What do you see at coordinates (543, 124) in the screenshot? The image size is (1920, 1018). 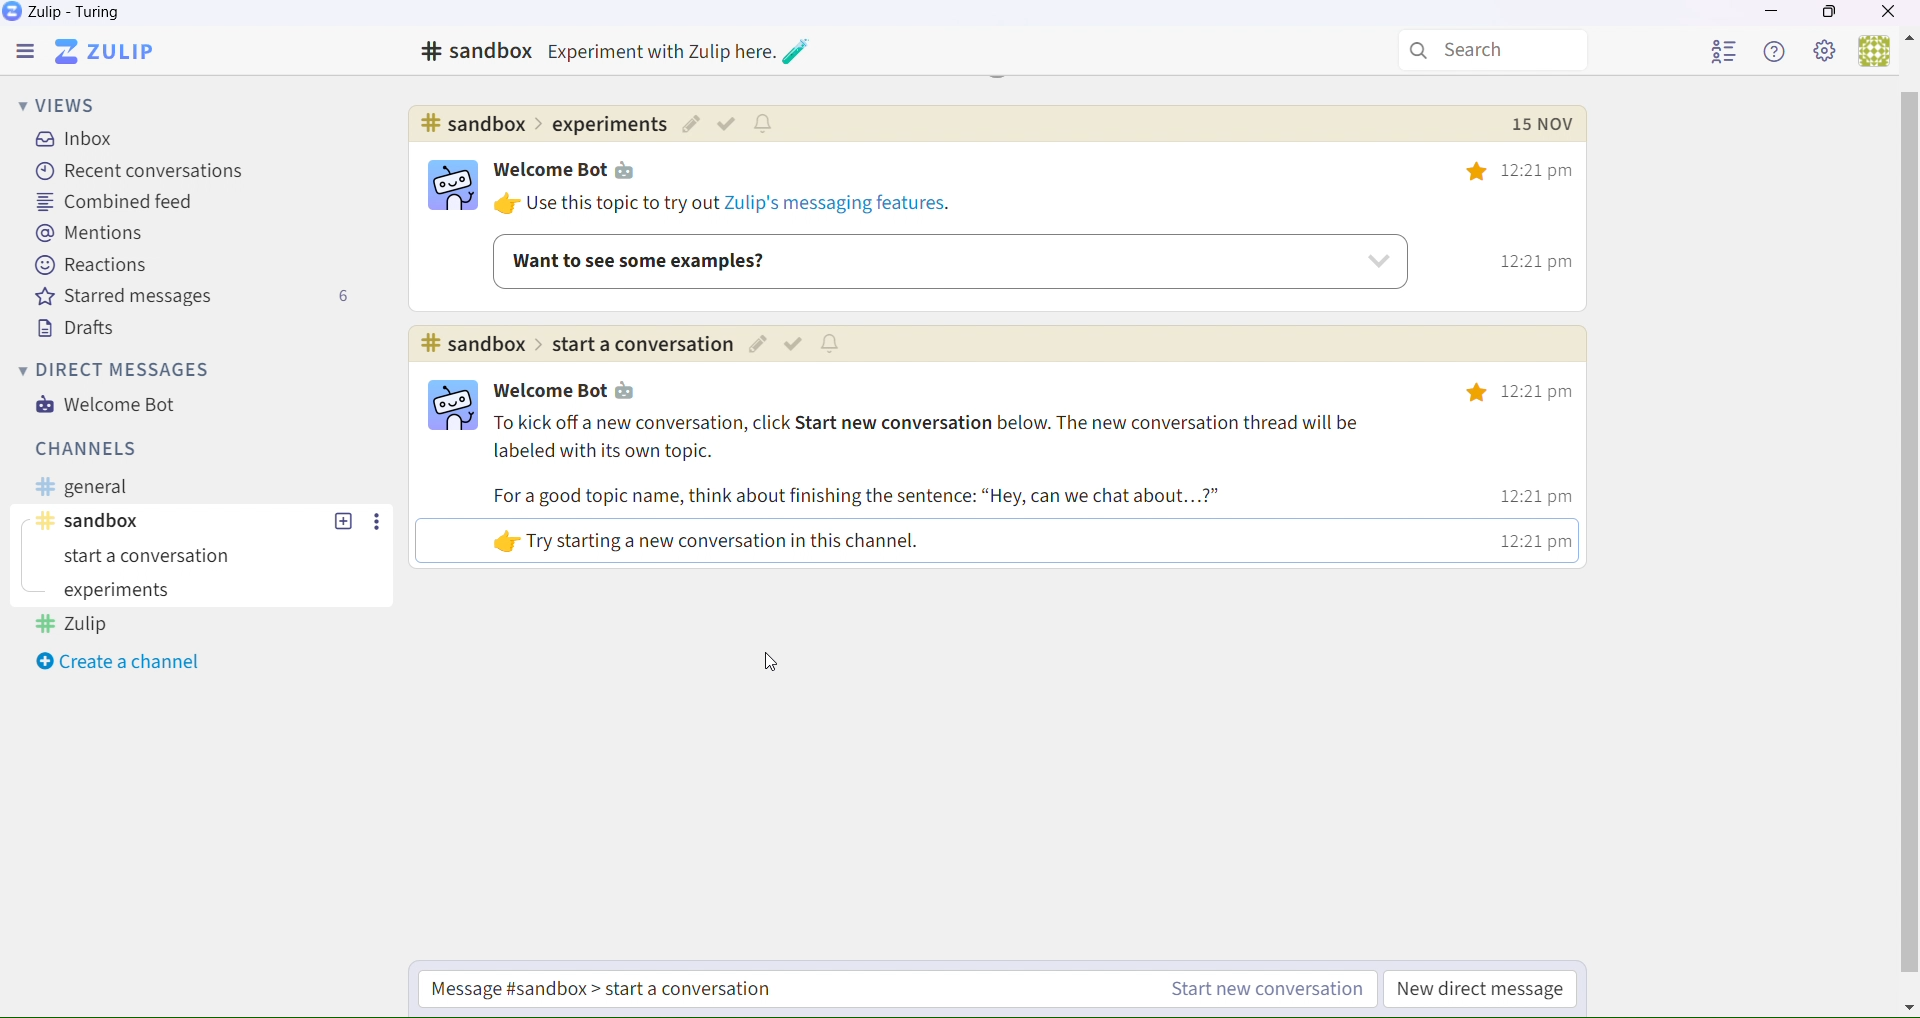 I see `` at bounding box center [543, 124].